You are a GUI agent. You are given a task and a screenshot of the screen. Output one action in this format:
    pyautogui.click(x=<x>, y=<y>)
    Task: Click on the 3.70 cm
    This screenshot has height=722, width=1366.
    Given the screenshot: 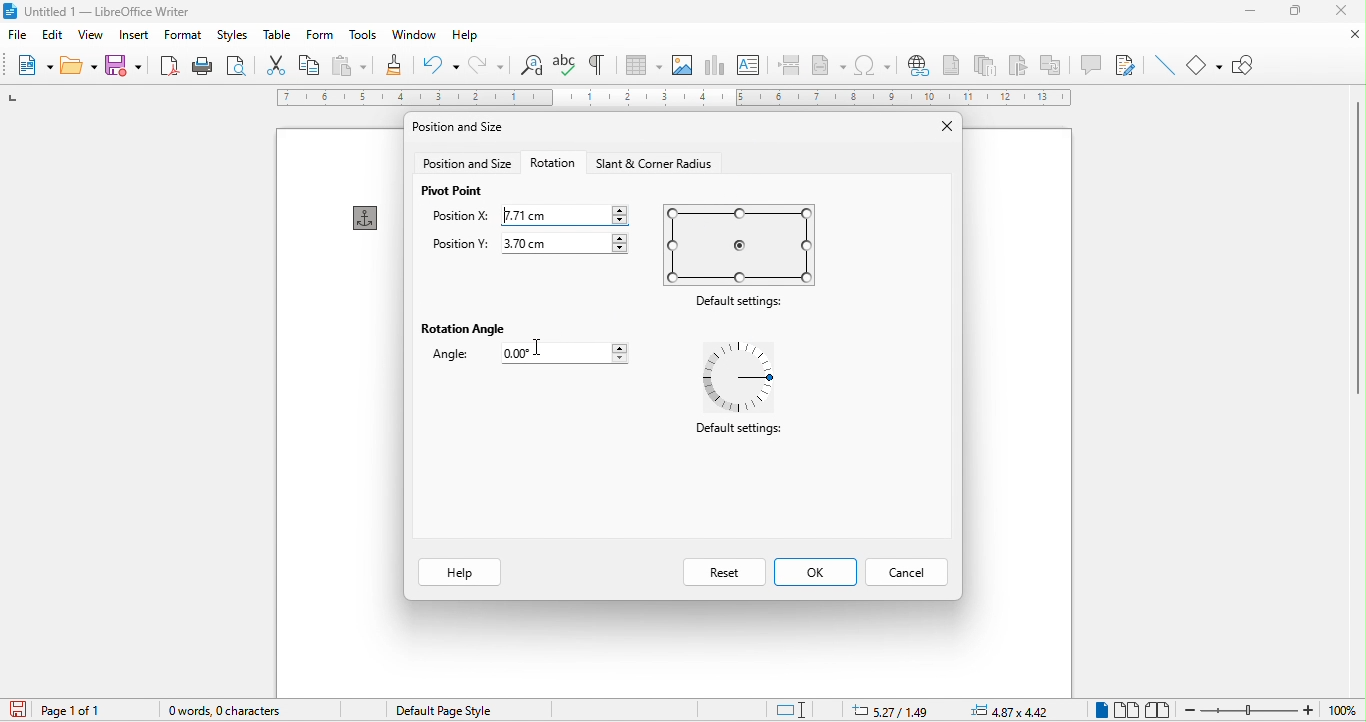 What is the action you would take?
    pyautogui.click(x=566, y=243)
    